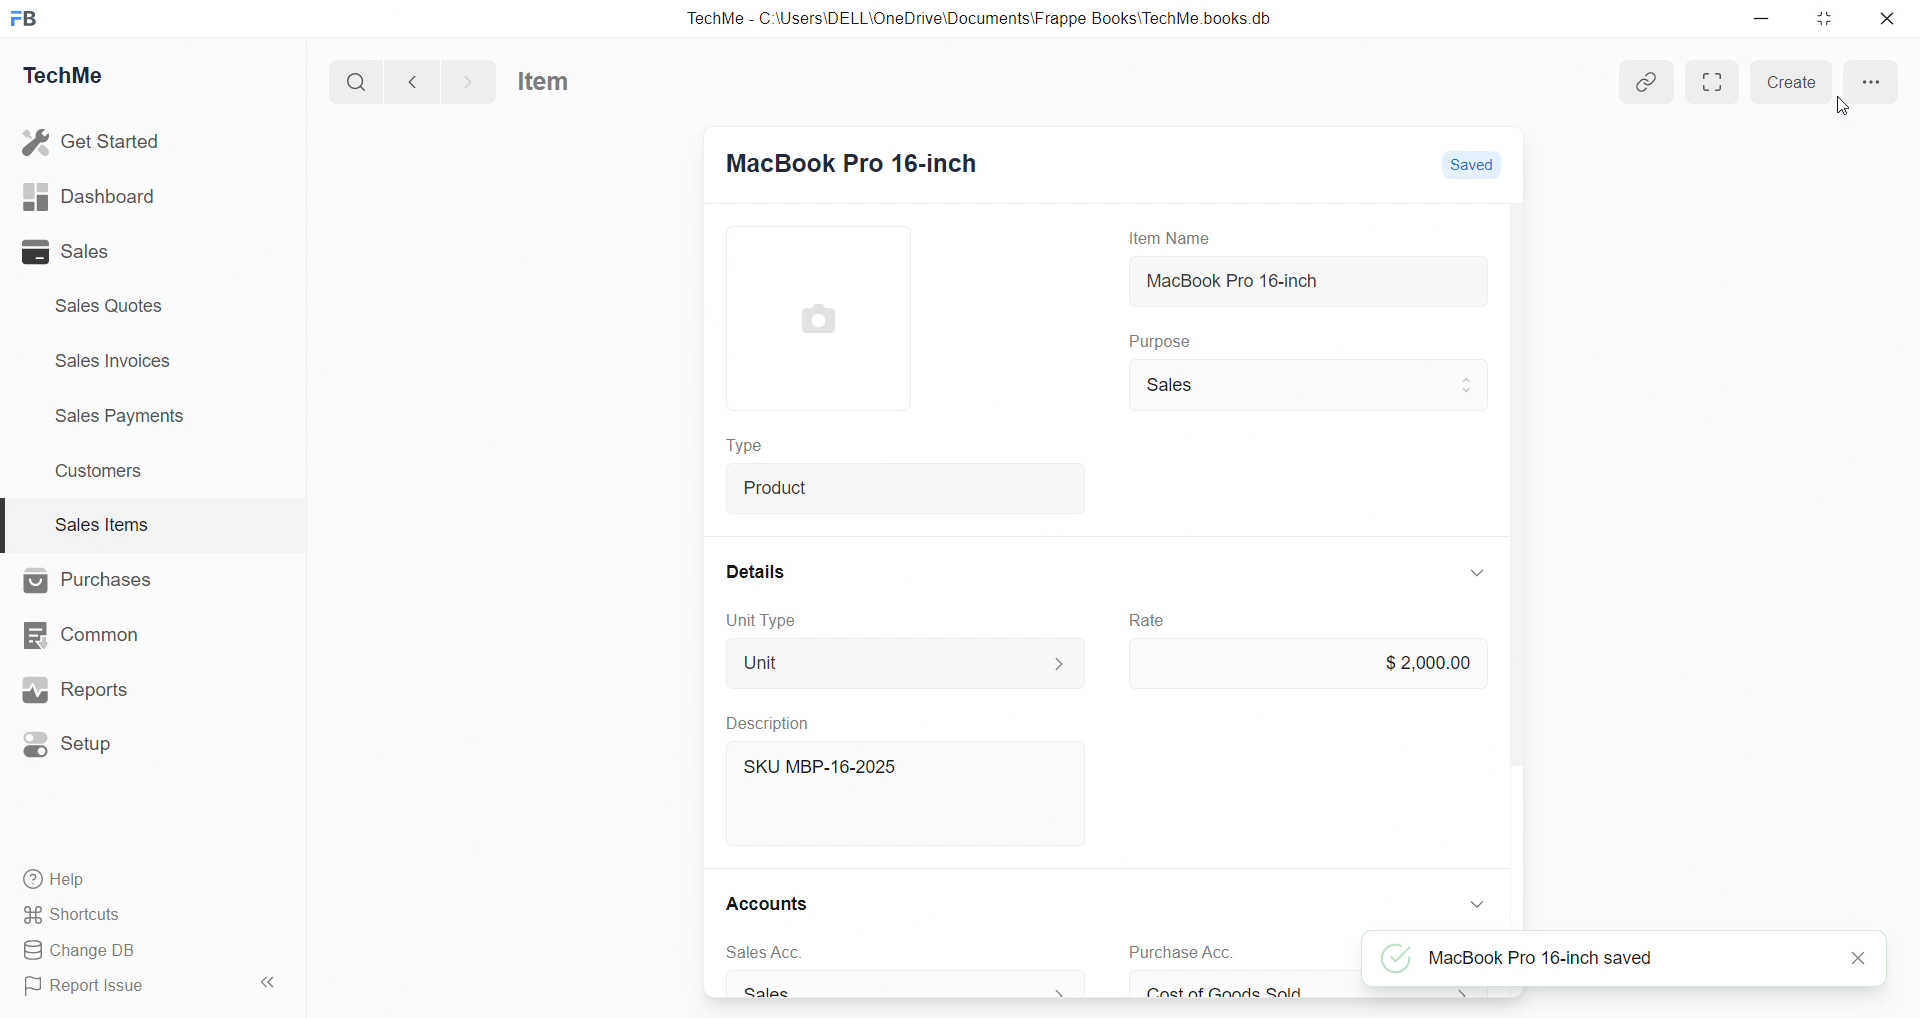 The width and height of the screenshot is (1920, 1018). What do you see at coordinates (756, 572) in the screenshot?
I see `Details` at bounding box center [756, 572].